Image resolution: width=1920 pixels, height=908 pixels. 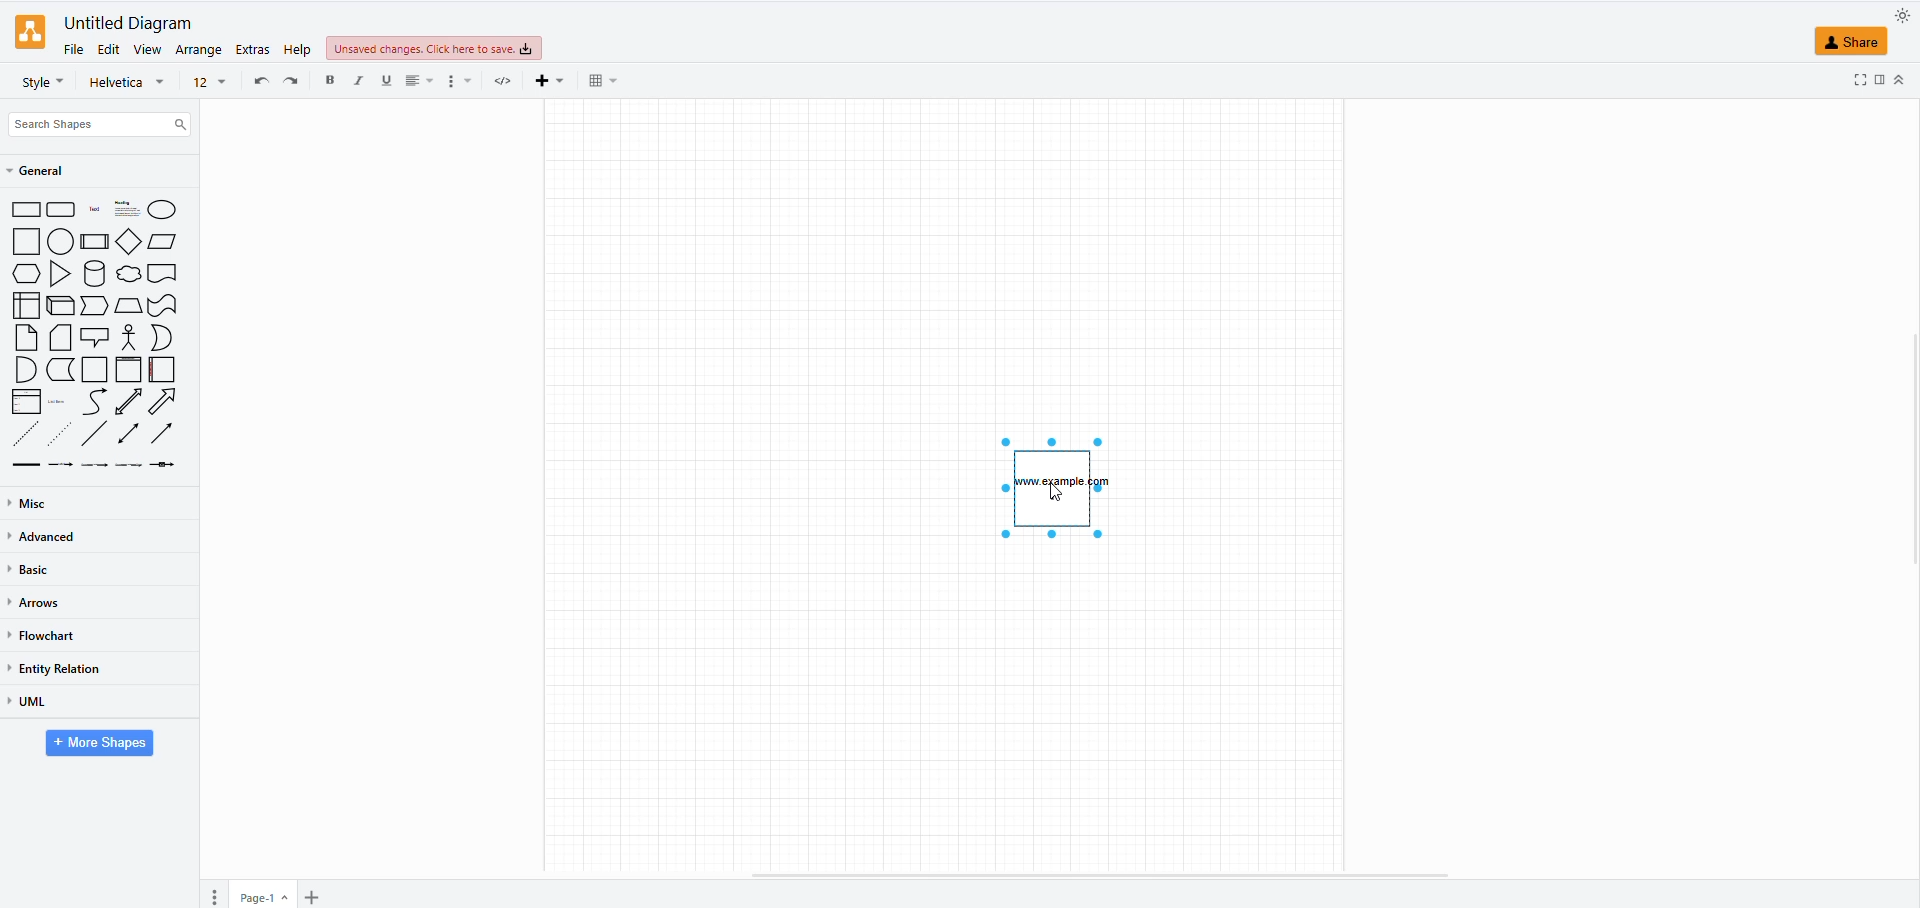 What do you see at coordinates (93, 307) in the screenshot?
I see `step` at bounding box center [93, 307].